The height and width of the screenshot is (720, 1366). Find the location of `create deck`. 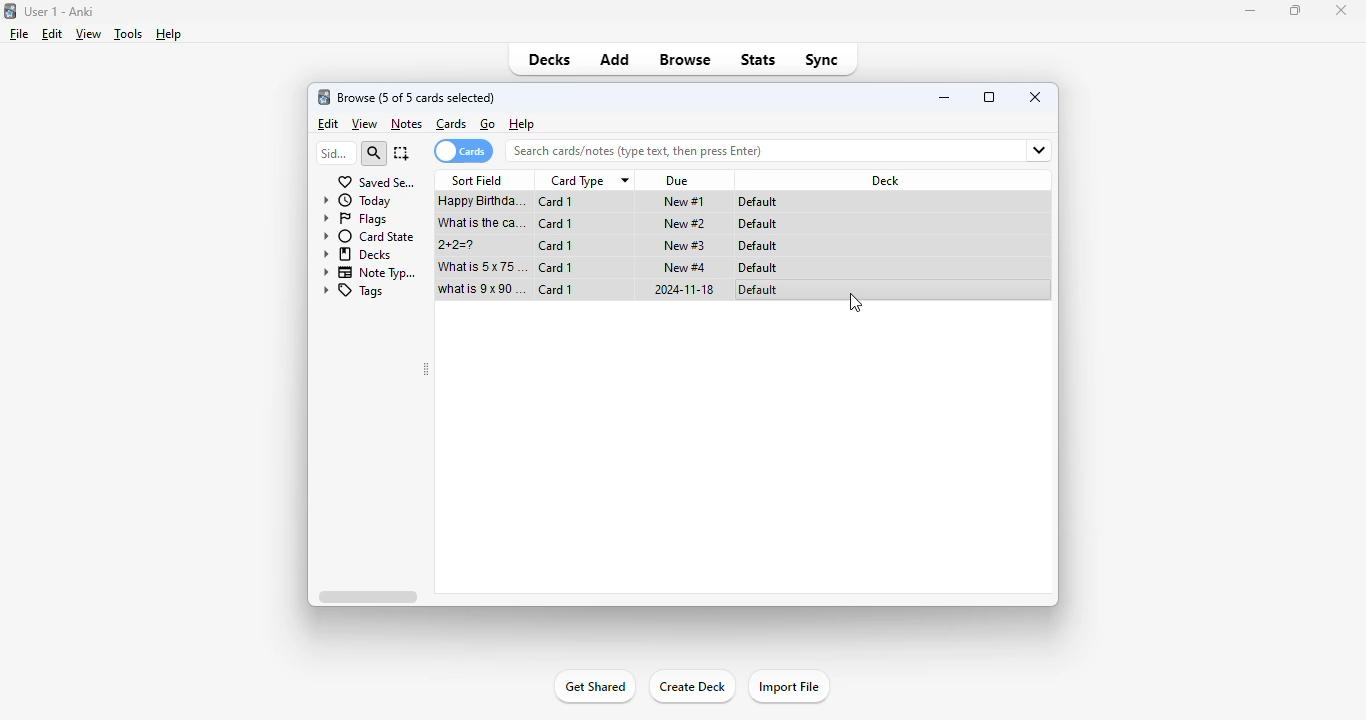

create deck is located at coordinates (691, 686).